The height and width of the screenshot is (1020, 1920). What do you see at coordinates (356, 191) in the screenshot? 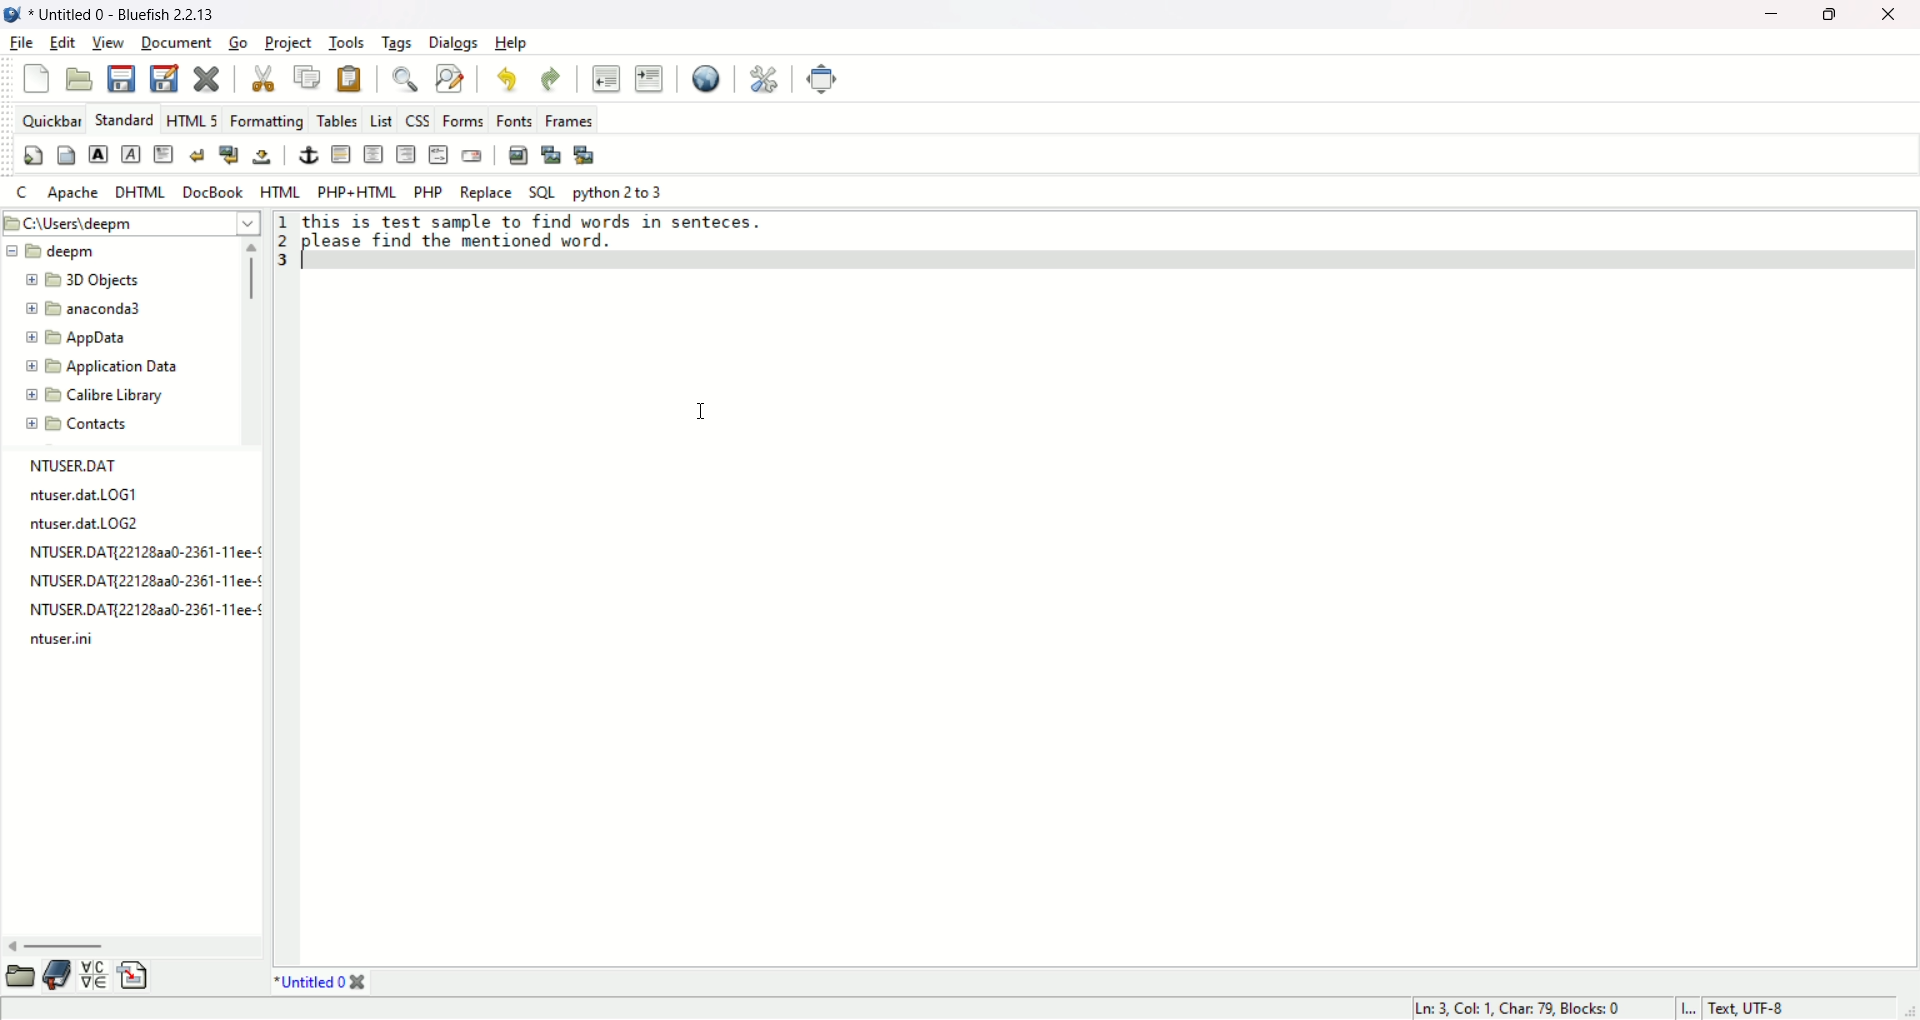
I see `PHP+HTML` at bounding box center [356, 191].